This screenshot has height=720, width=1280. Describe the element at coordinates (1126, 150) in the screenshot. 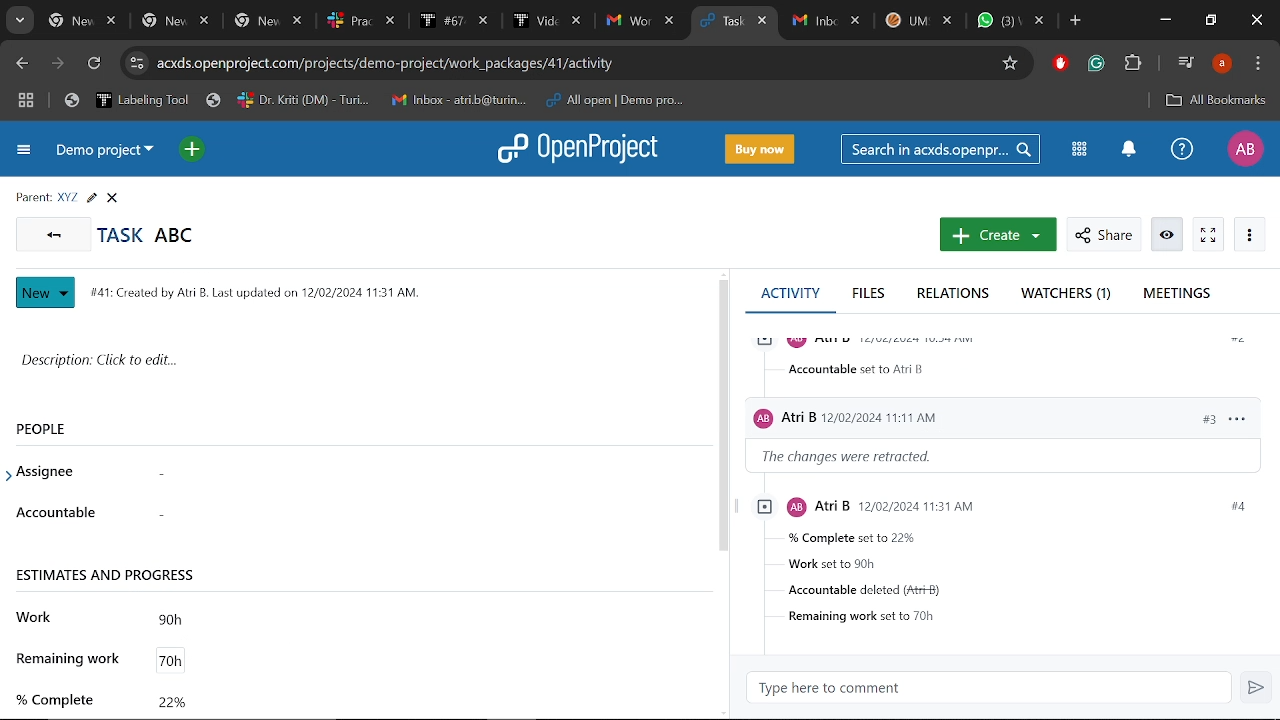

I see `Notification center` at that location.